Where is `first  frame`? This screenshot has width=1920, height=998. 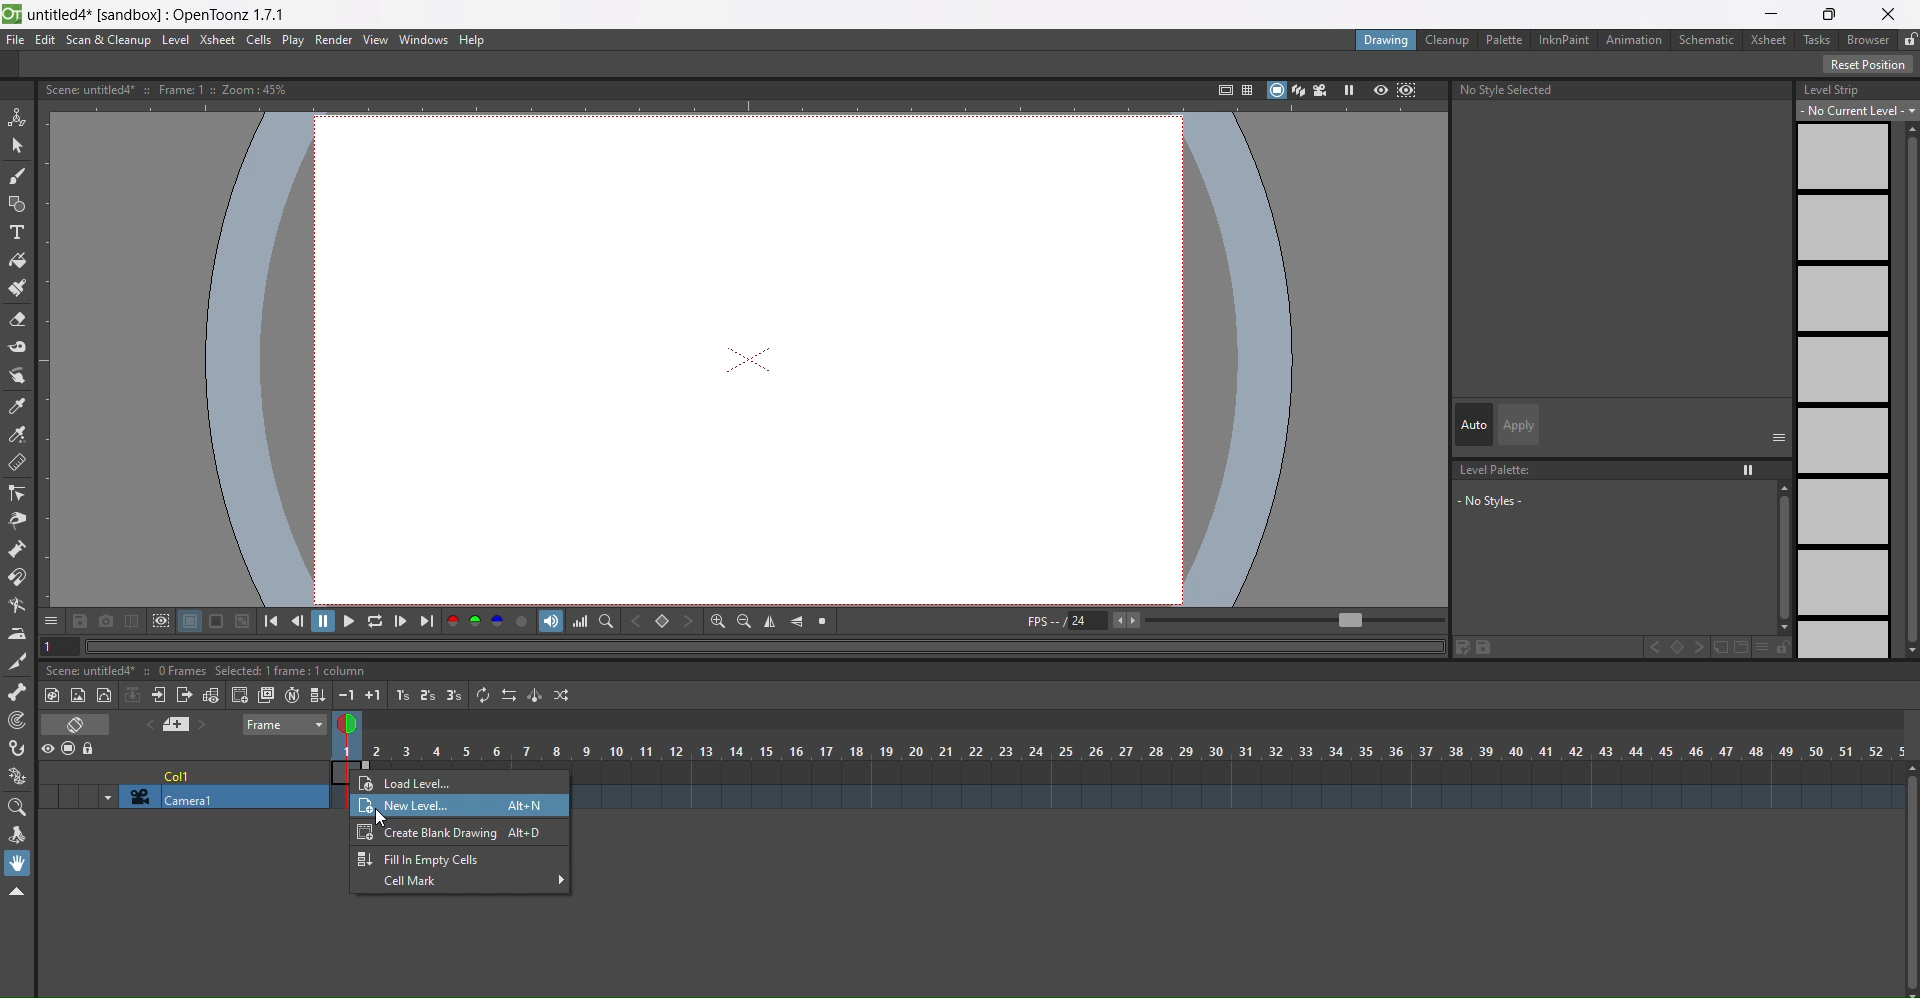 first  frame is located at coordinates (277, 620).